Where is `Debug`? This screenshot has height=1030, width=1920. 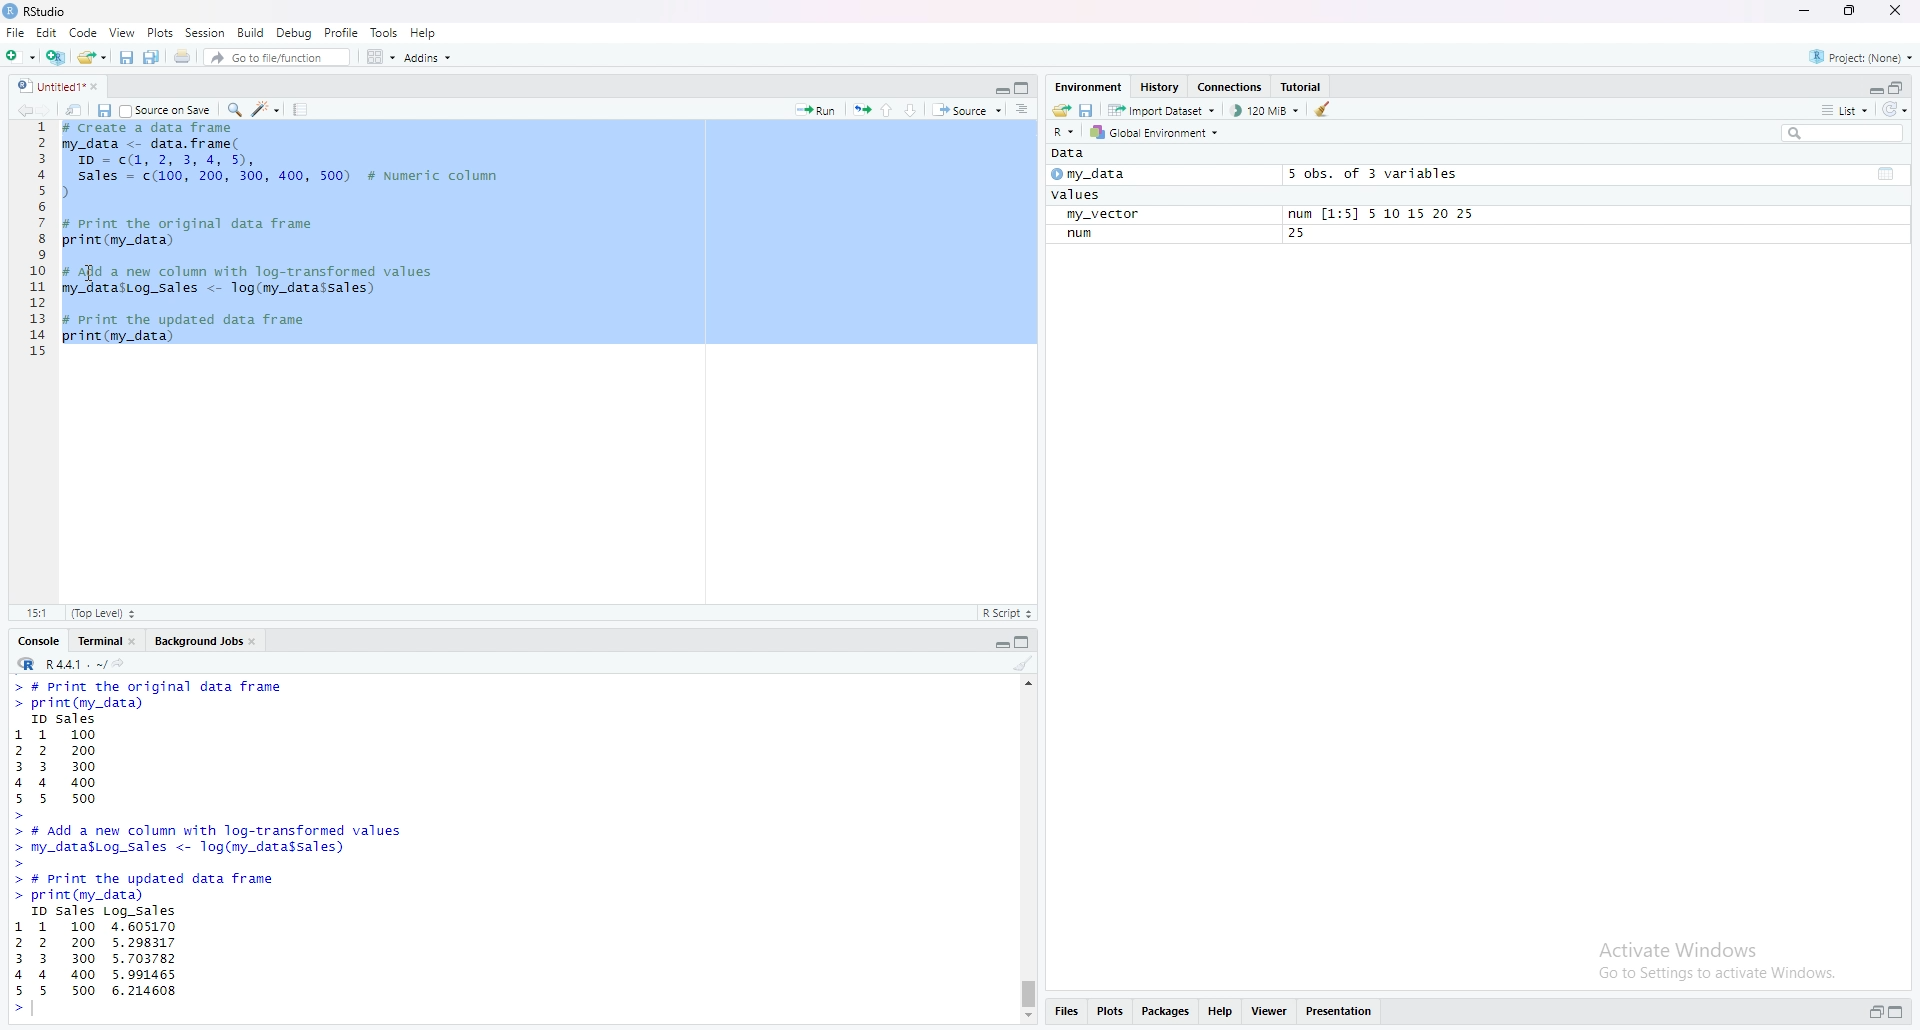 Debug is located at coordinates (296, 32).